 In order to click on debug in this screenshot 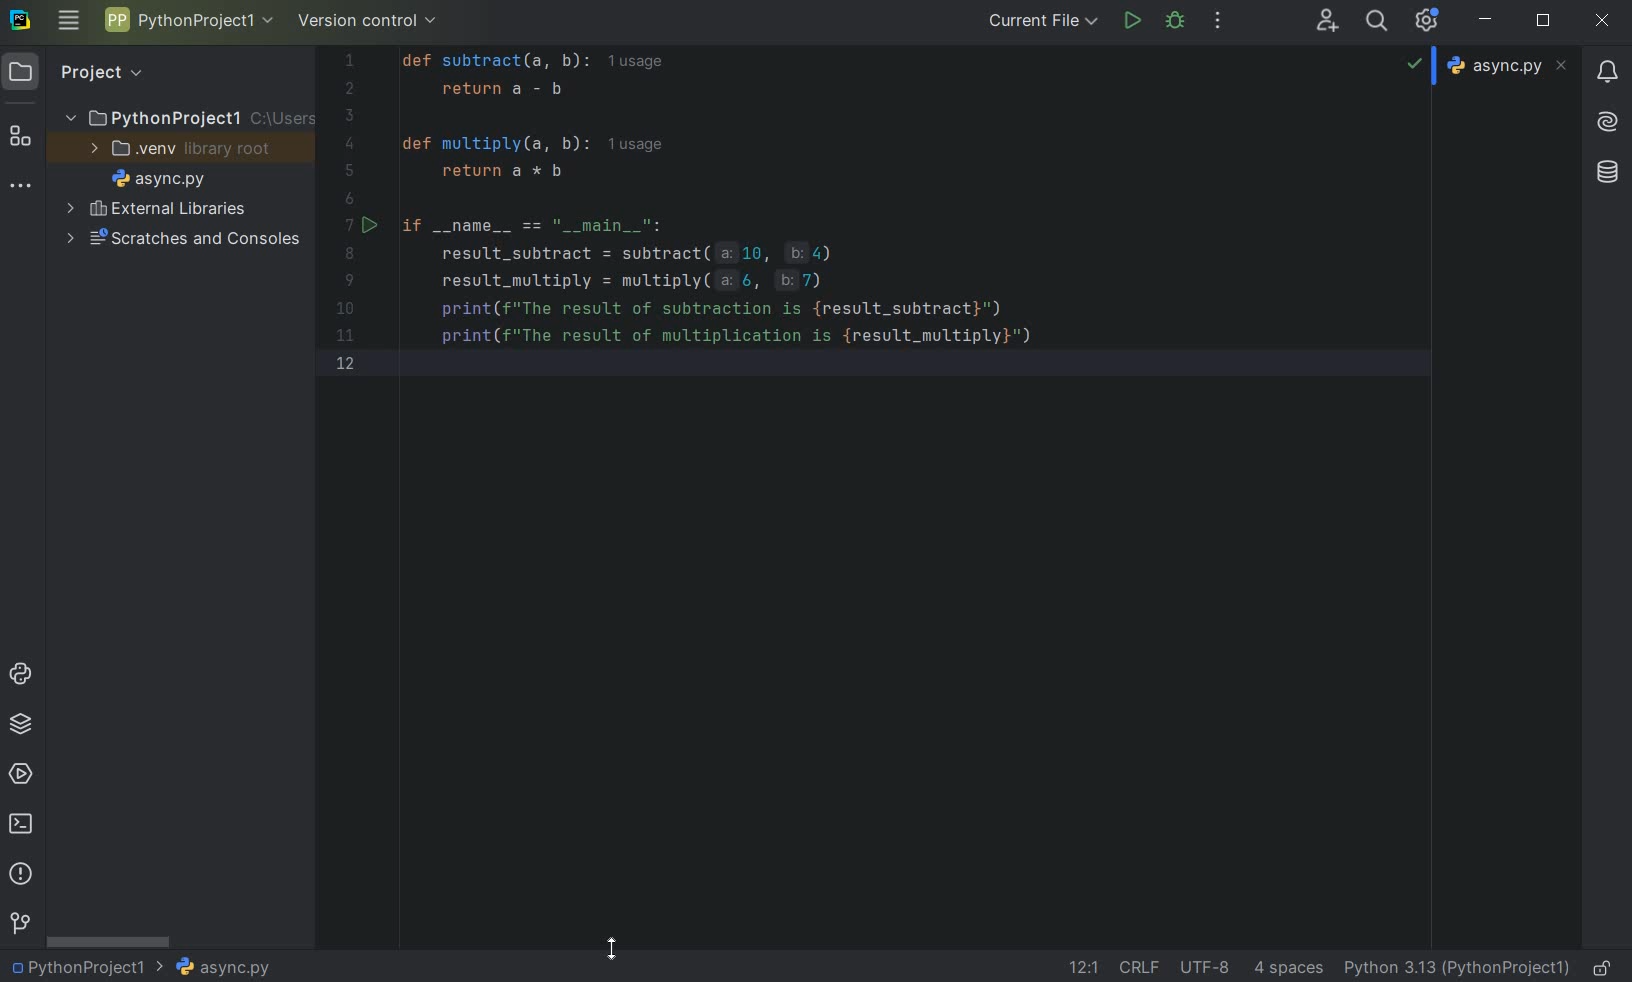, I will do `click(1177, 23)`.